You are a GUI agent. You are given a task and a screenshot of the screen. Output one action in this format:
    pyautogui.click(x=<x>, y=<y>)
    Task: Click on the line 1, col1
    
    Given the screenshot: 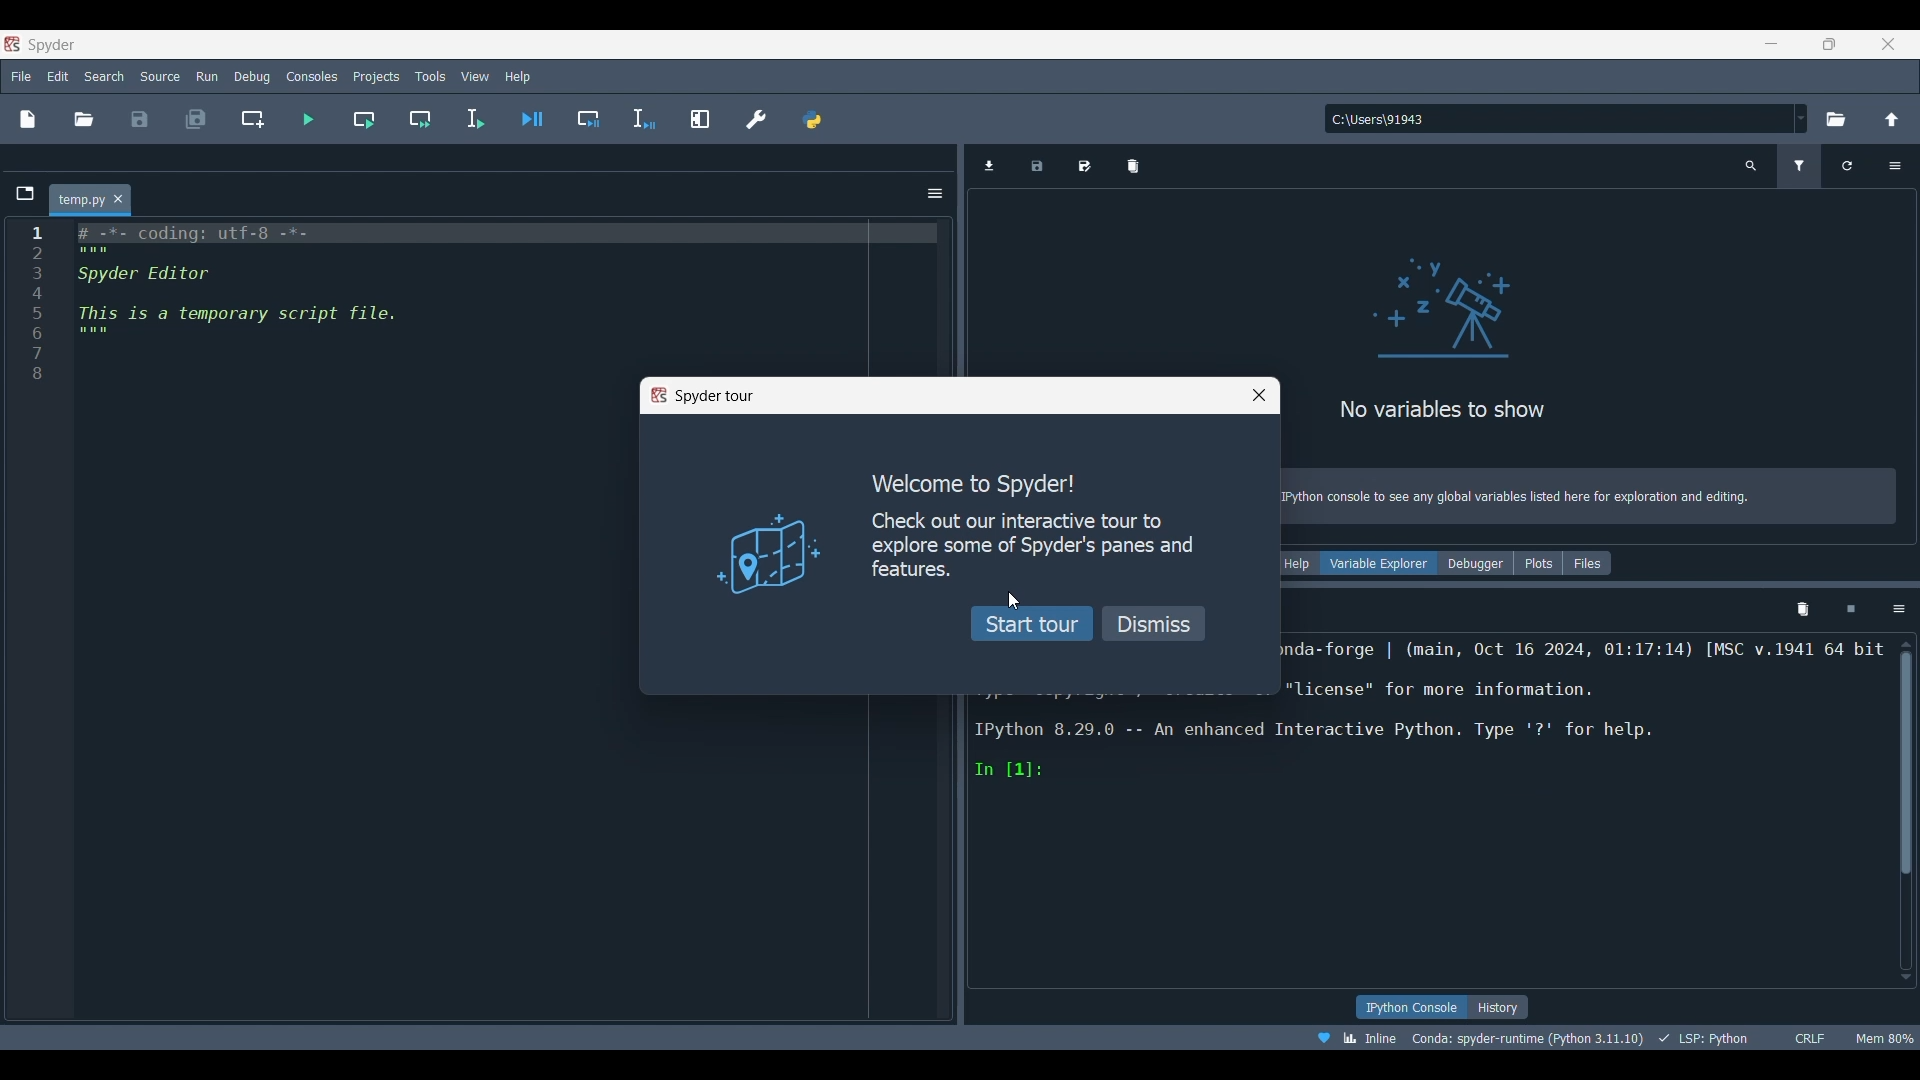 What is the action you would take?
    pyautogui.click(x=1667, y=1038)
    